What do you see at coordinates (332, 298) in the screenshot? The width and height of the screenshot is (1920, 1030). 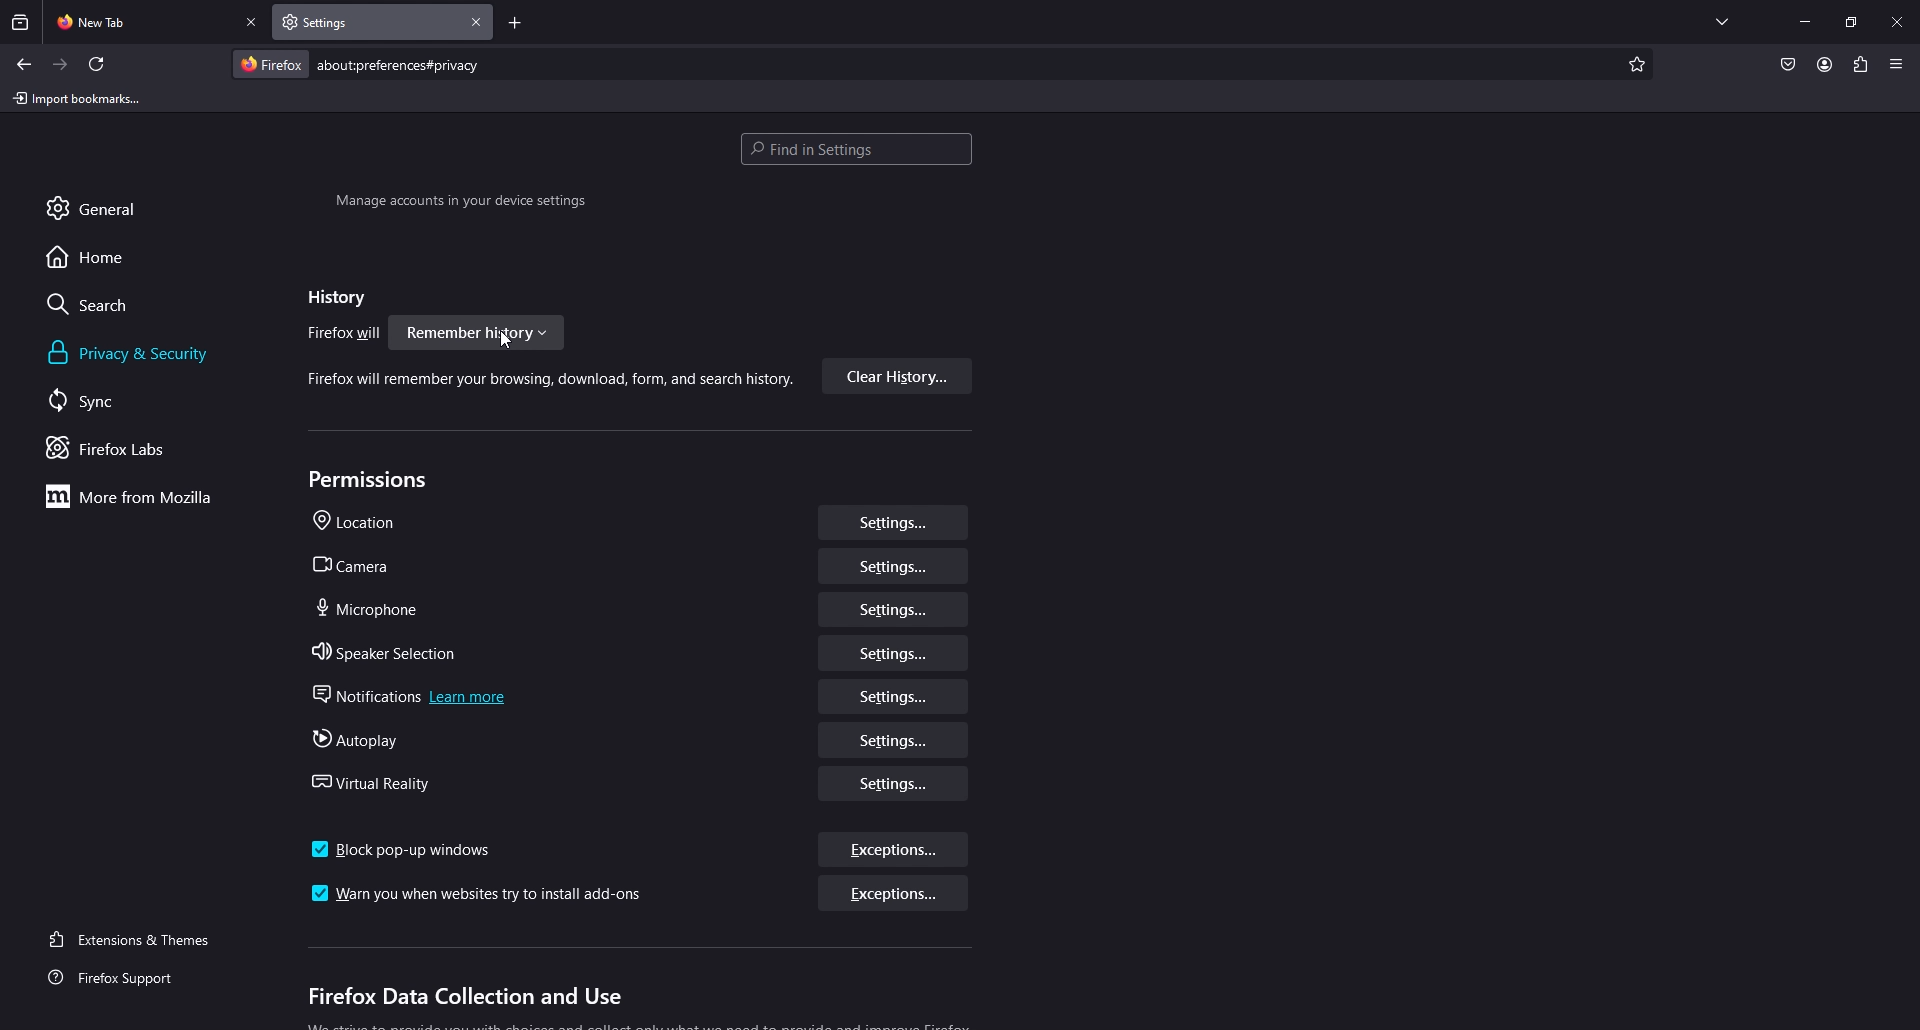 I see `history` at bounding box center [332, 298].